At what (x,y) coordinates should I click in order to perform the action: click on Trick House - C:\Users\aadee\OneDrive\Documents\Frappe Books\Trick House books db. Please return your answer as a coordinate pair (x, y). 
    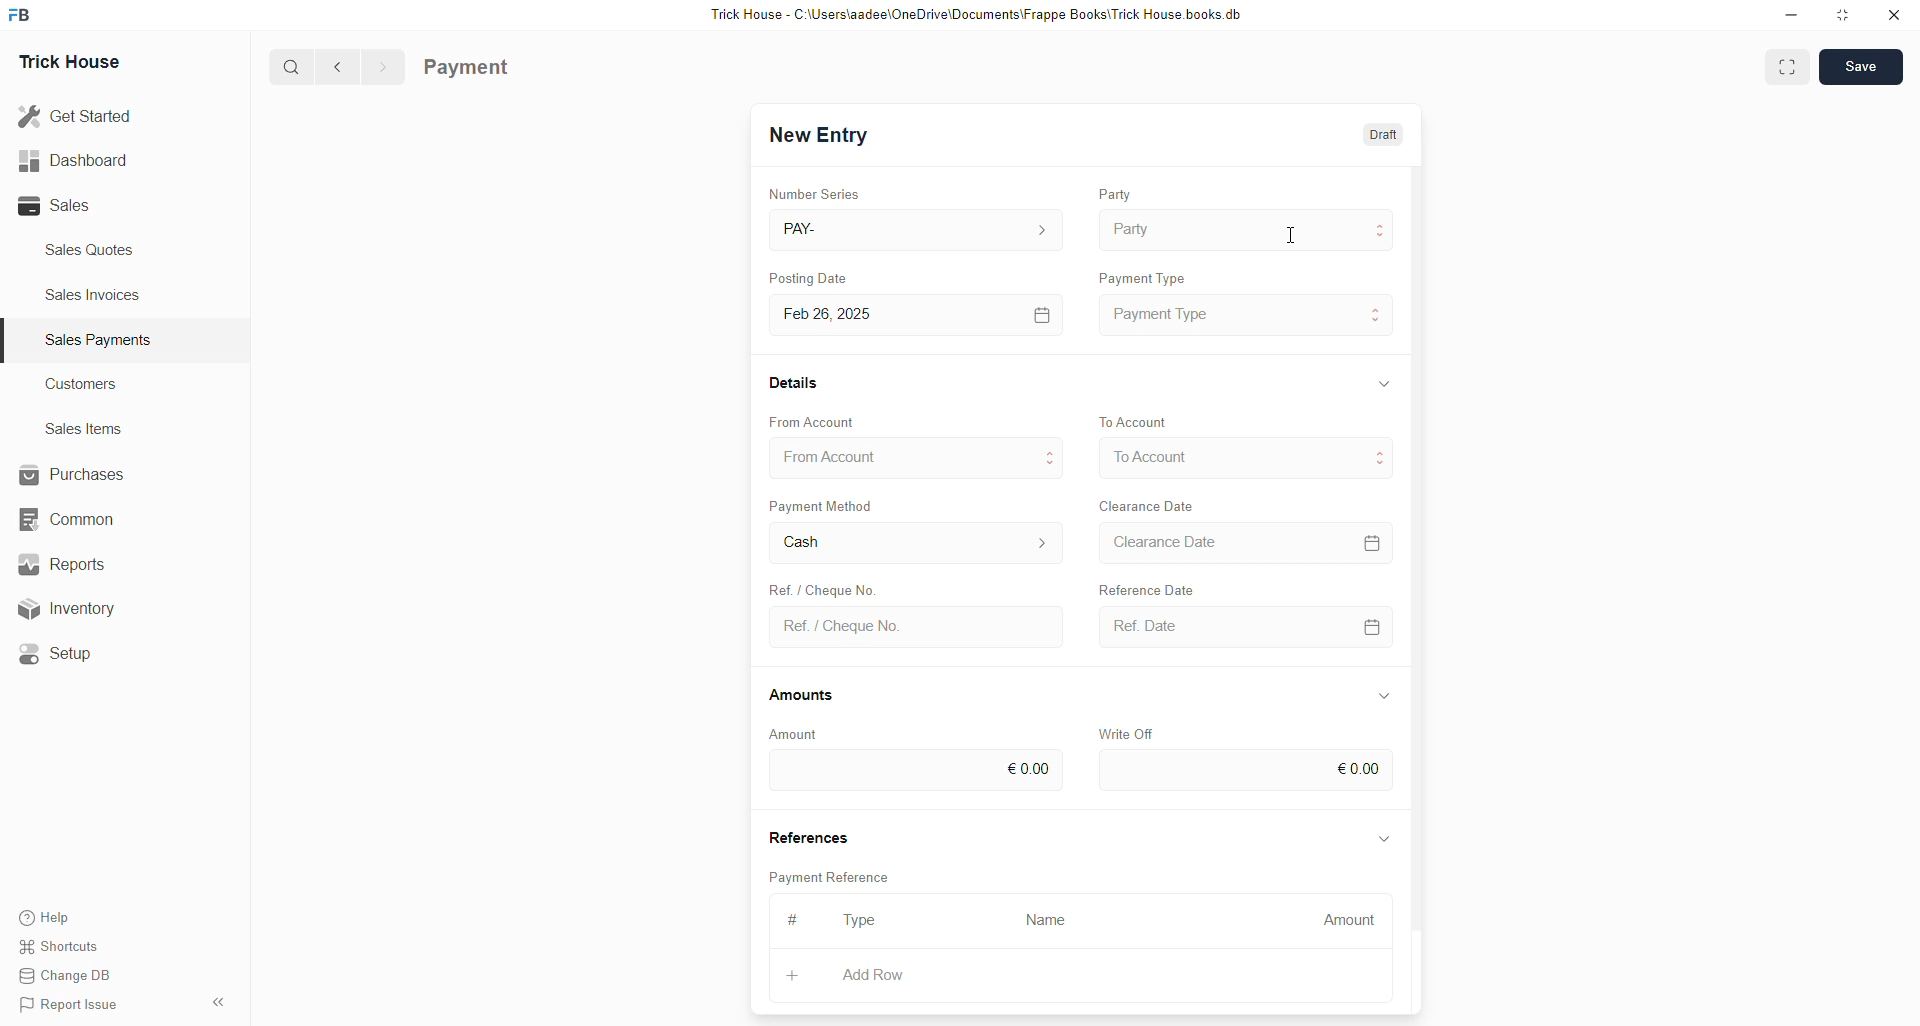
    Looking at the image, I should click on (978, 15).